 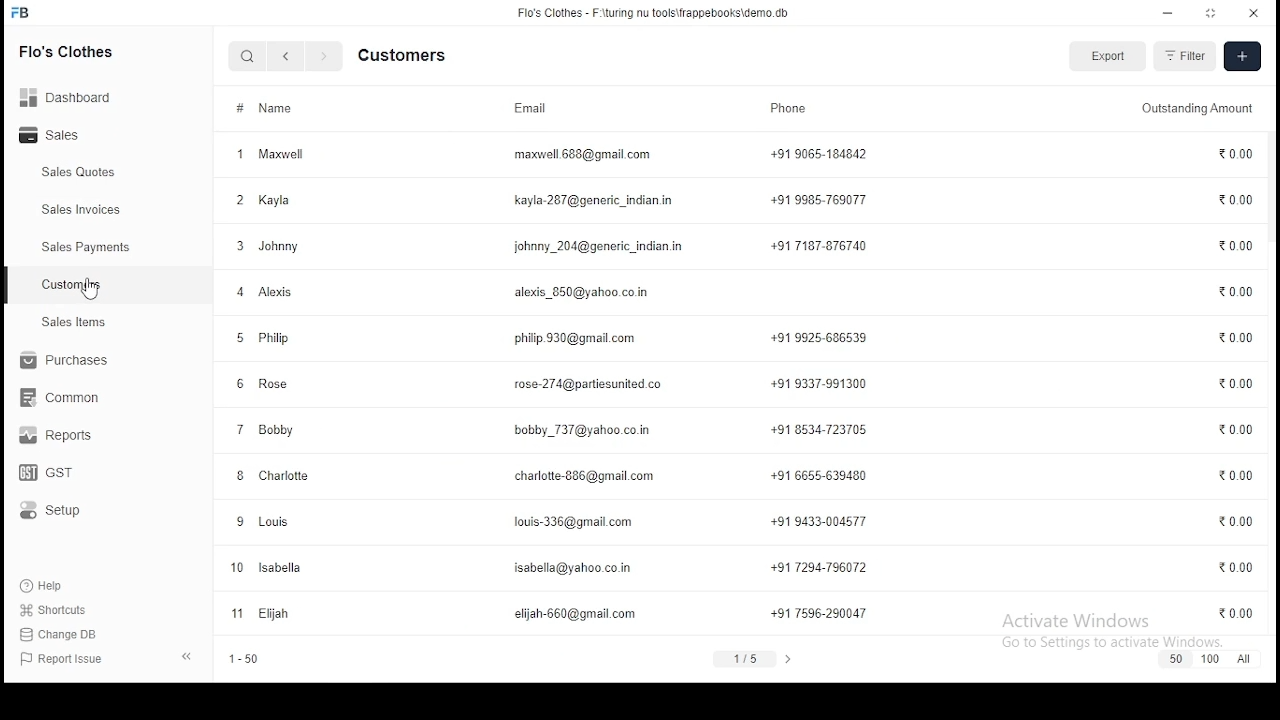 I want to click on maxwell.668@gmail.com, so click(x=584, y=154).